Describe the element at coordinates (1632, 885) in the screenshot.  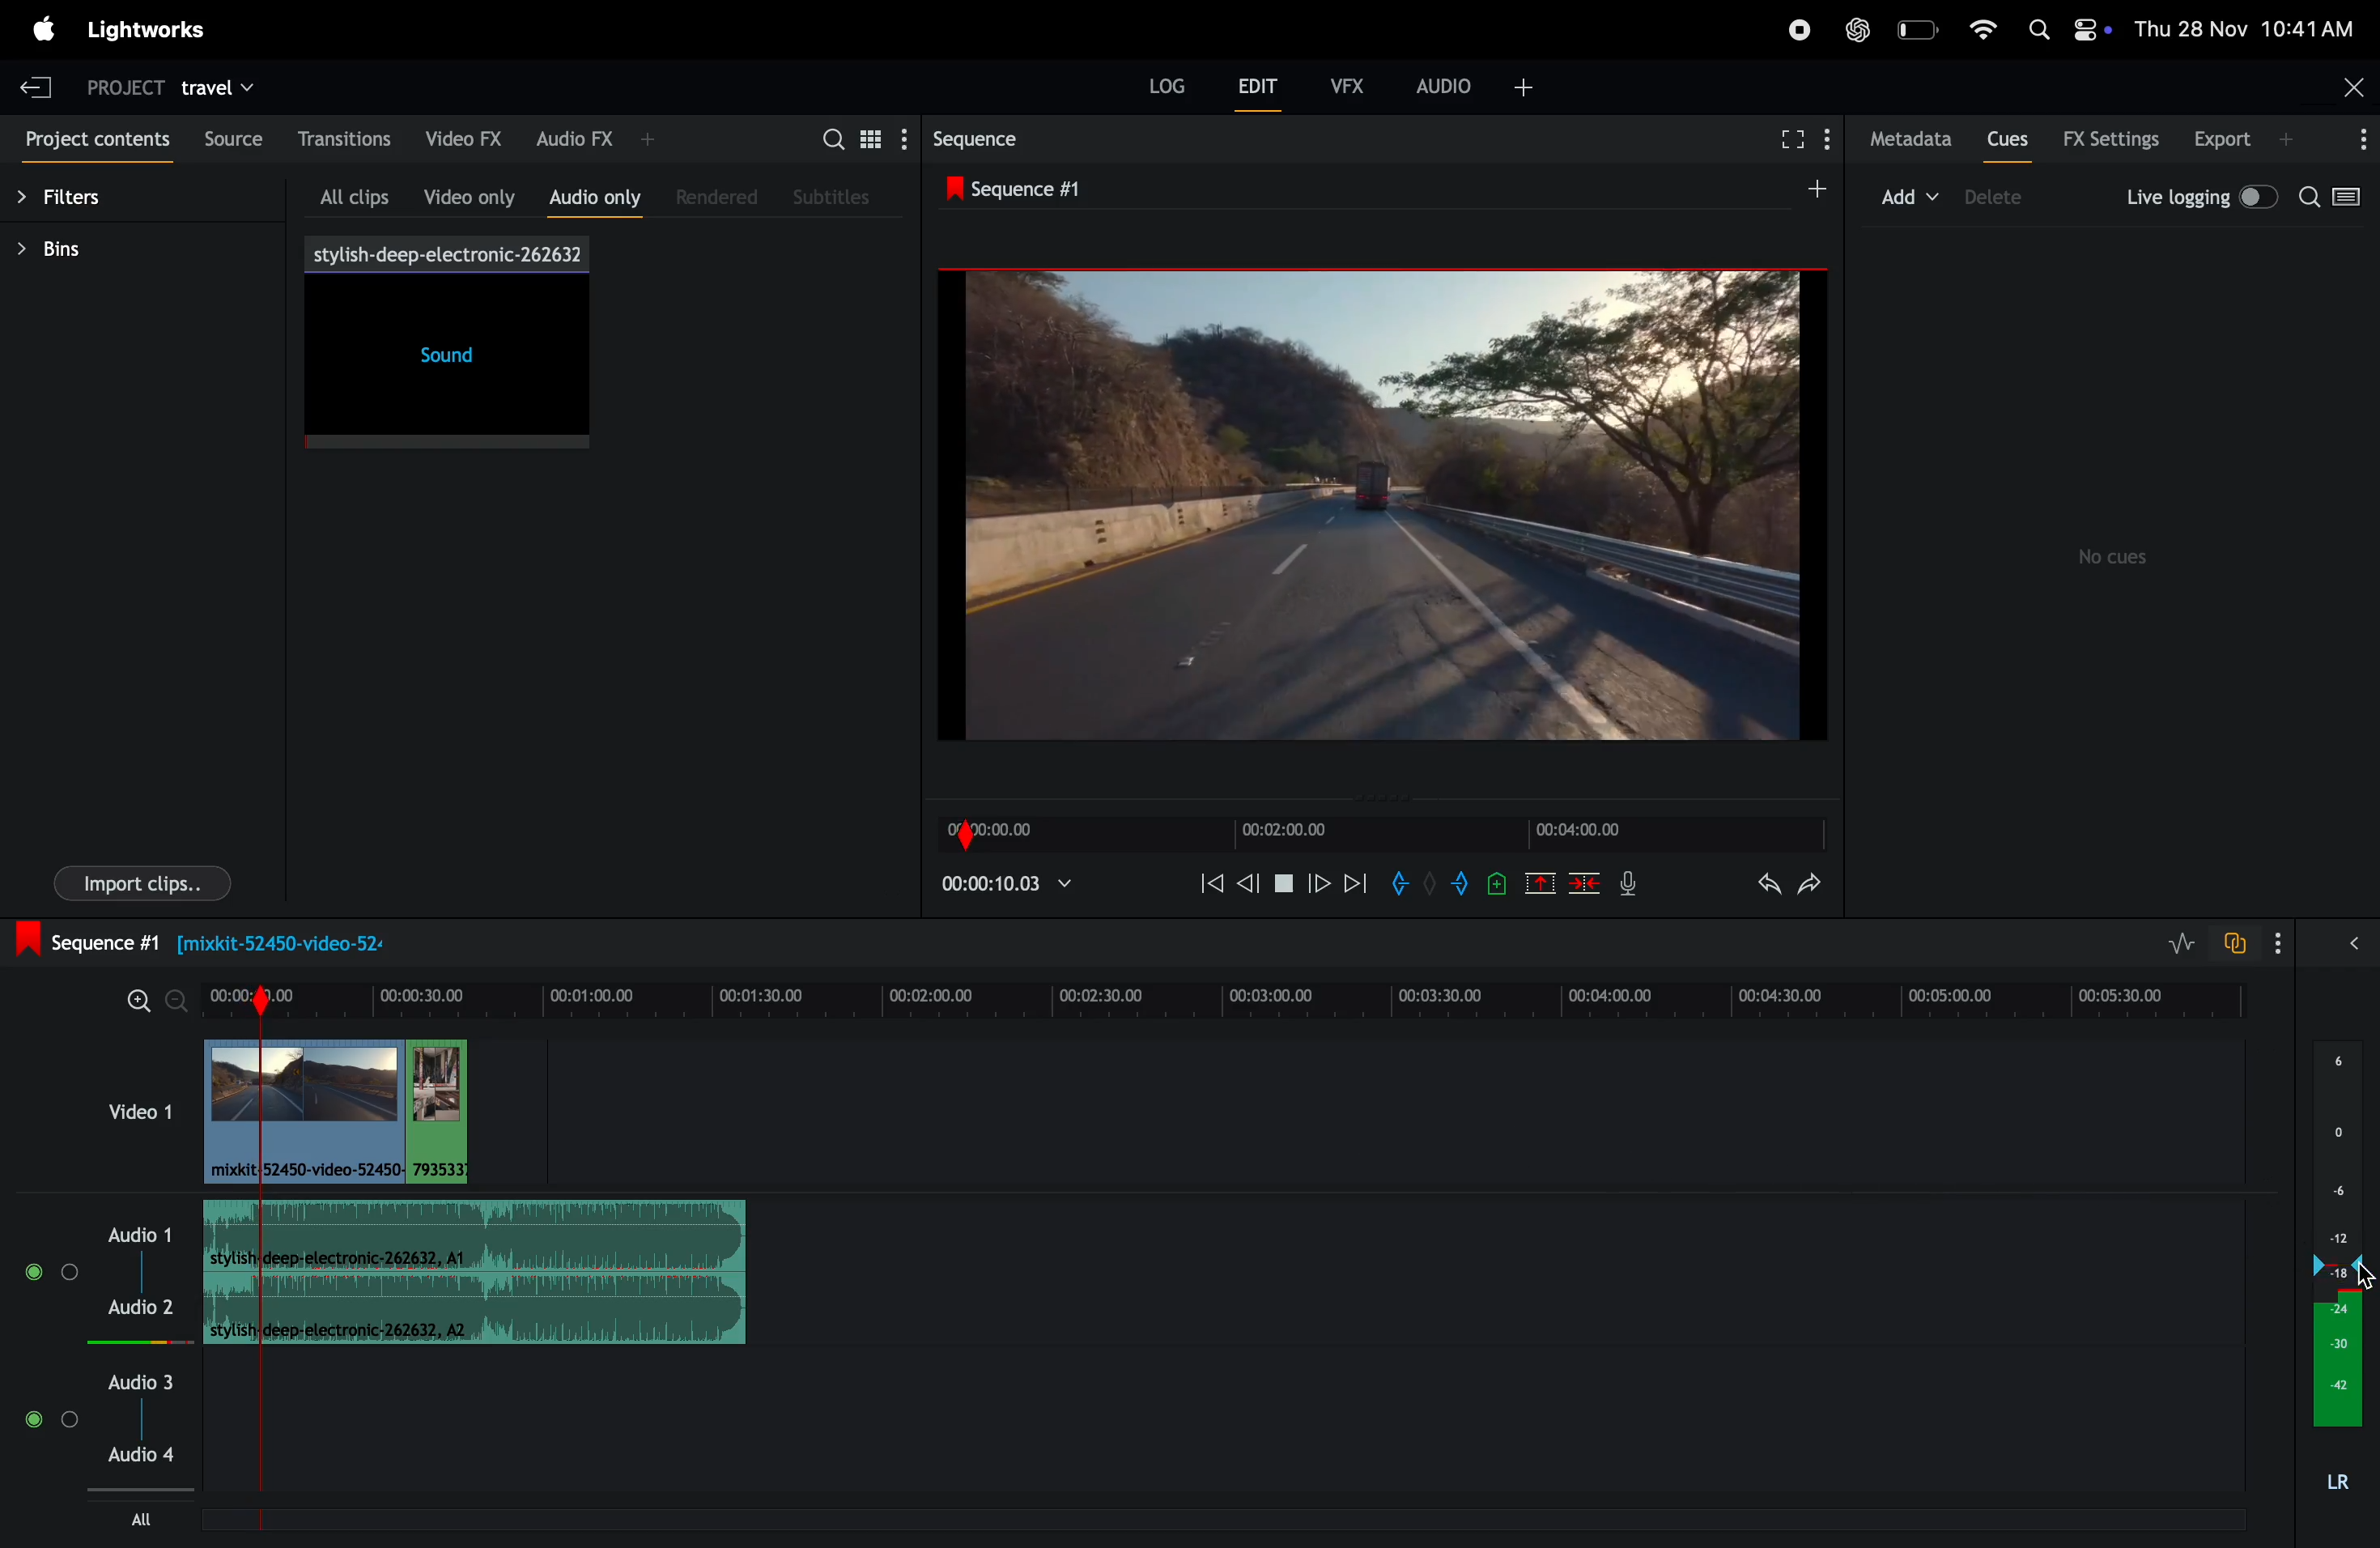
I see `mic` at that location.